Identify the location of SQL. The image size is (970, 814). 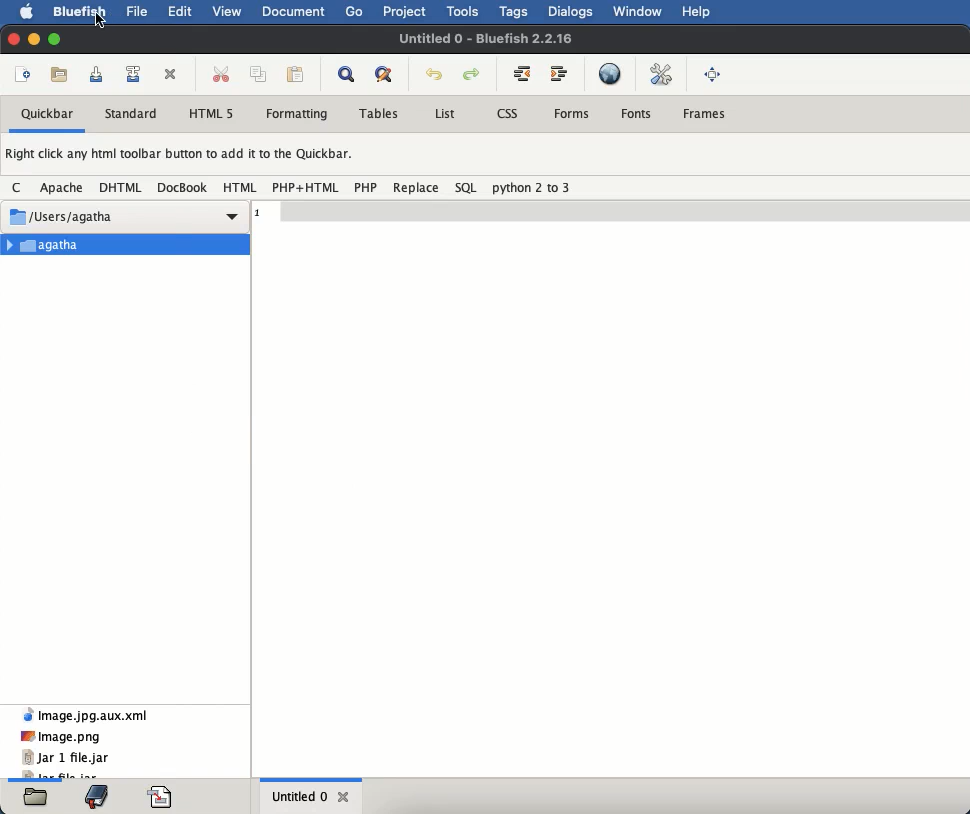
(467, 187).